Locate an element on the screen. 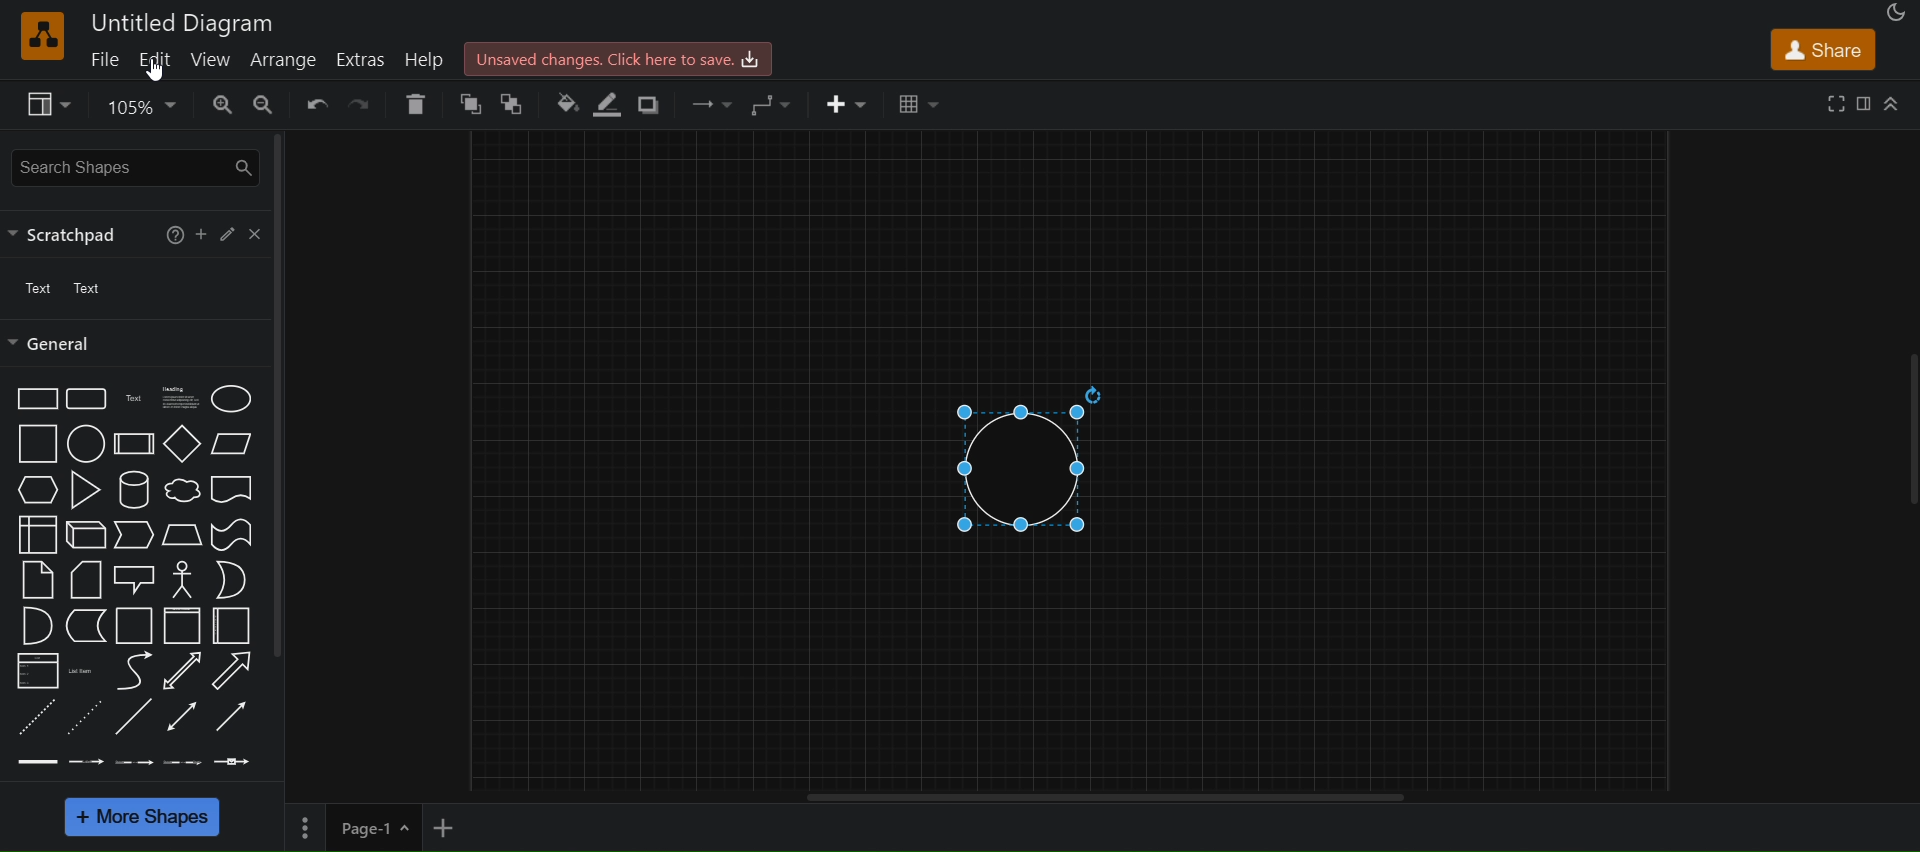 The width and height of the screenshot is (1920, 852). scratchpad is located at coordinates (68, 233).